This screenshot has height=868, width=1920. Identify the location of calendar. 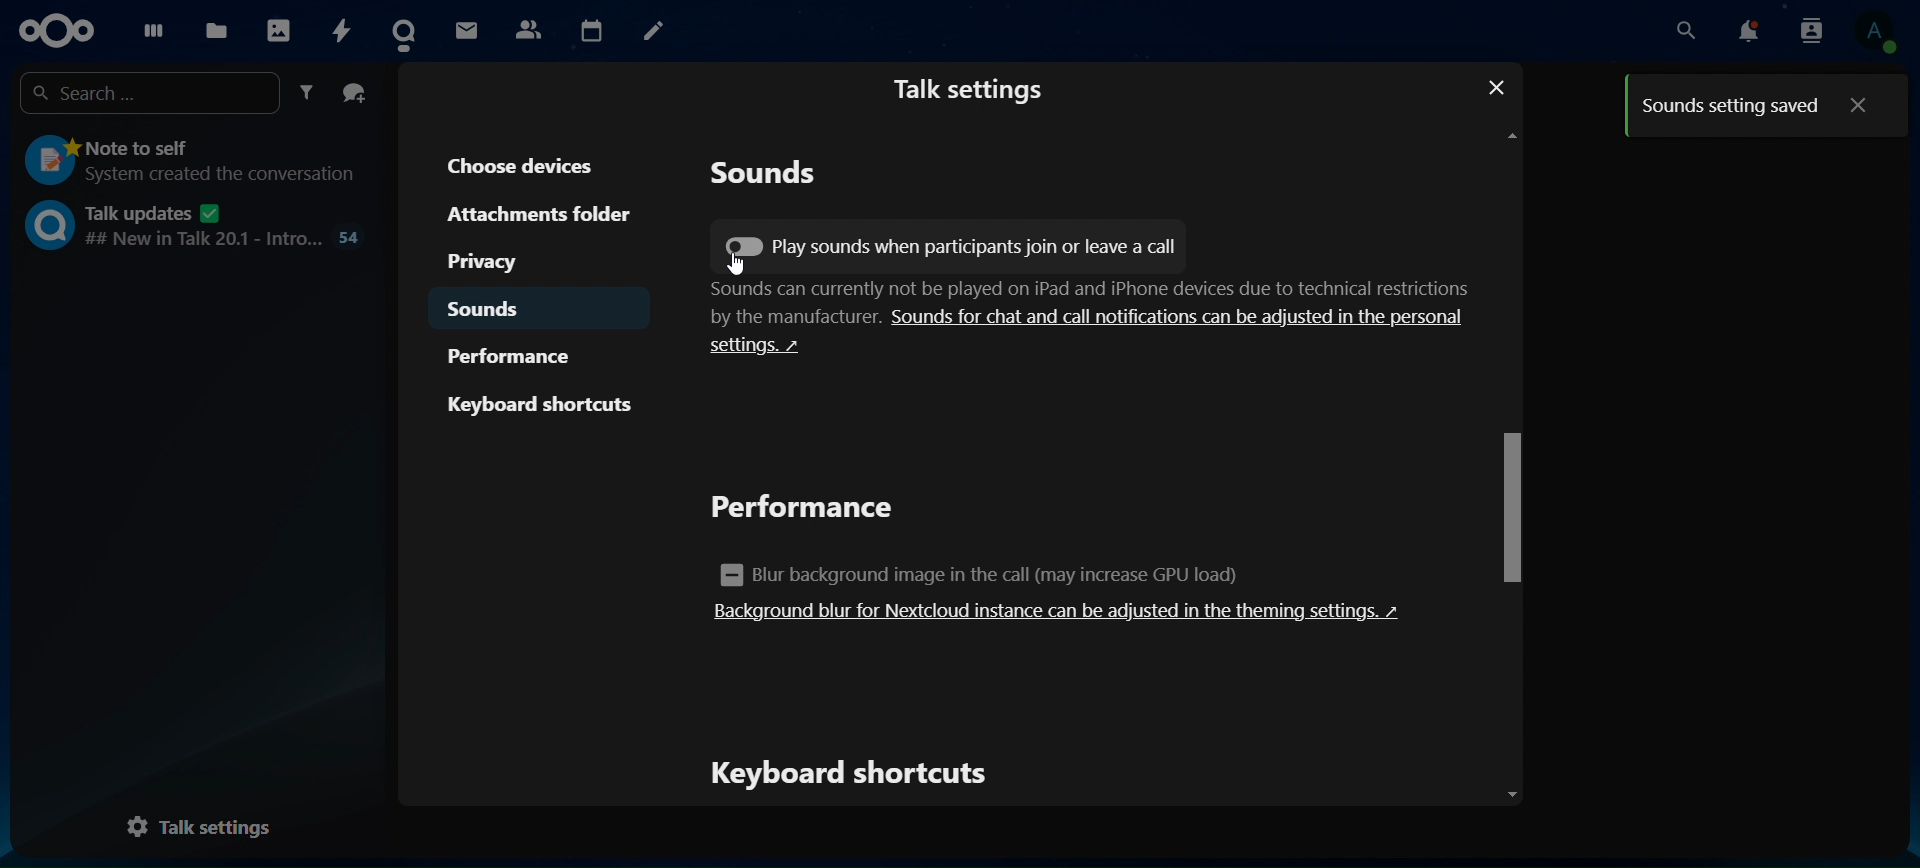
(590, 28).